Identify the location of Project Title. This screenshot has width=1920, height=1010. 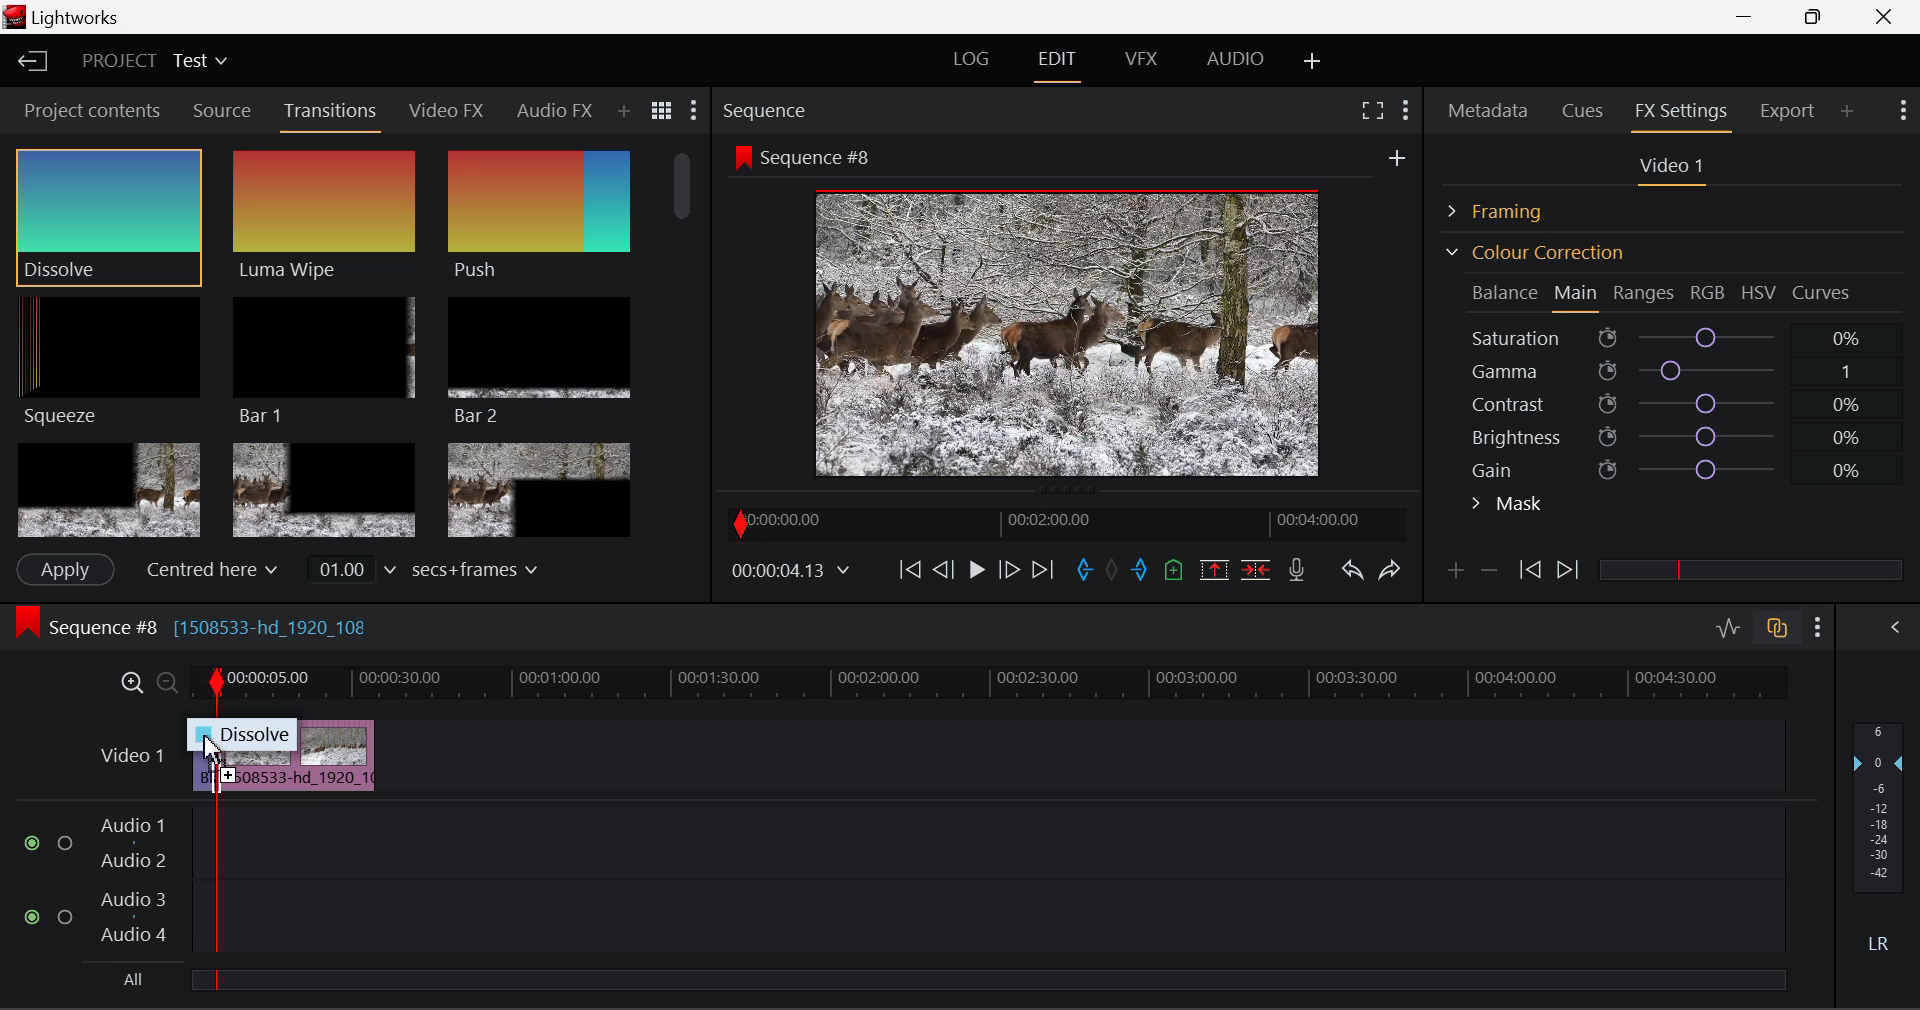
(155, 62).